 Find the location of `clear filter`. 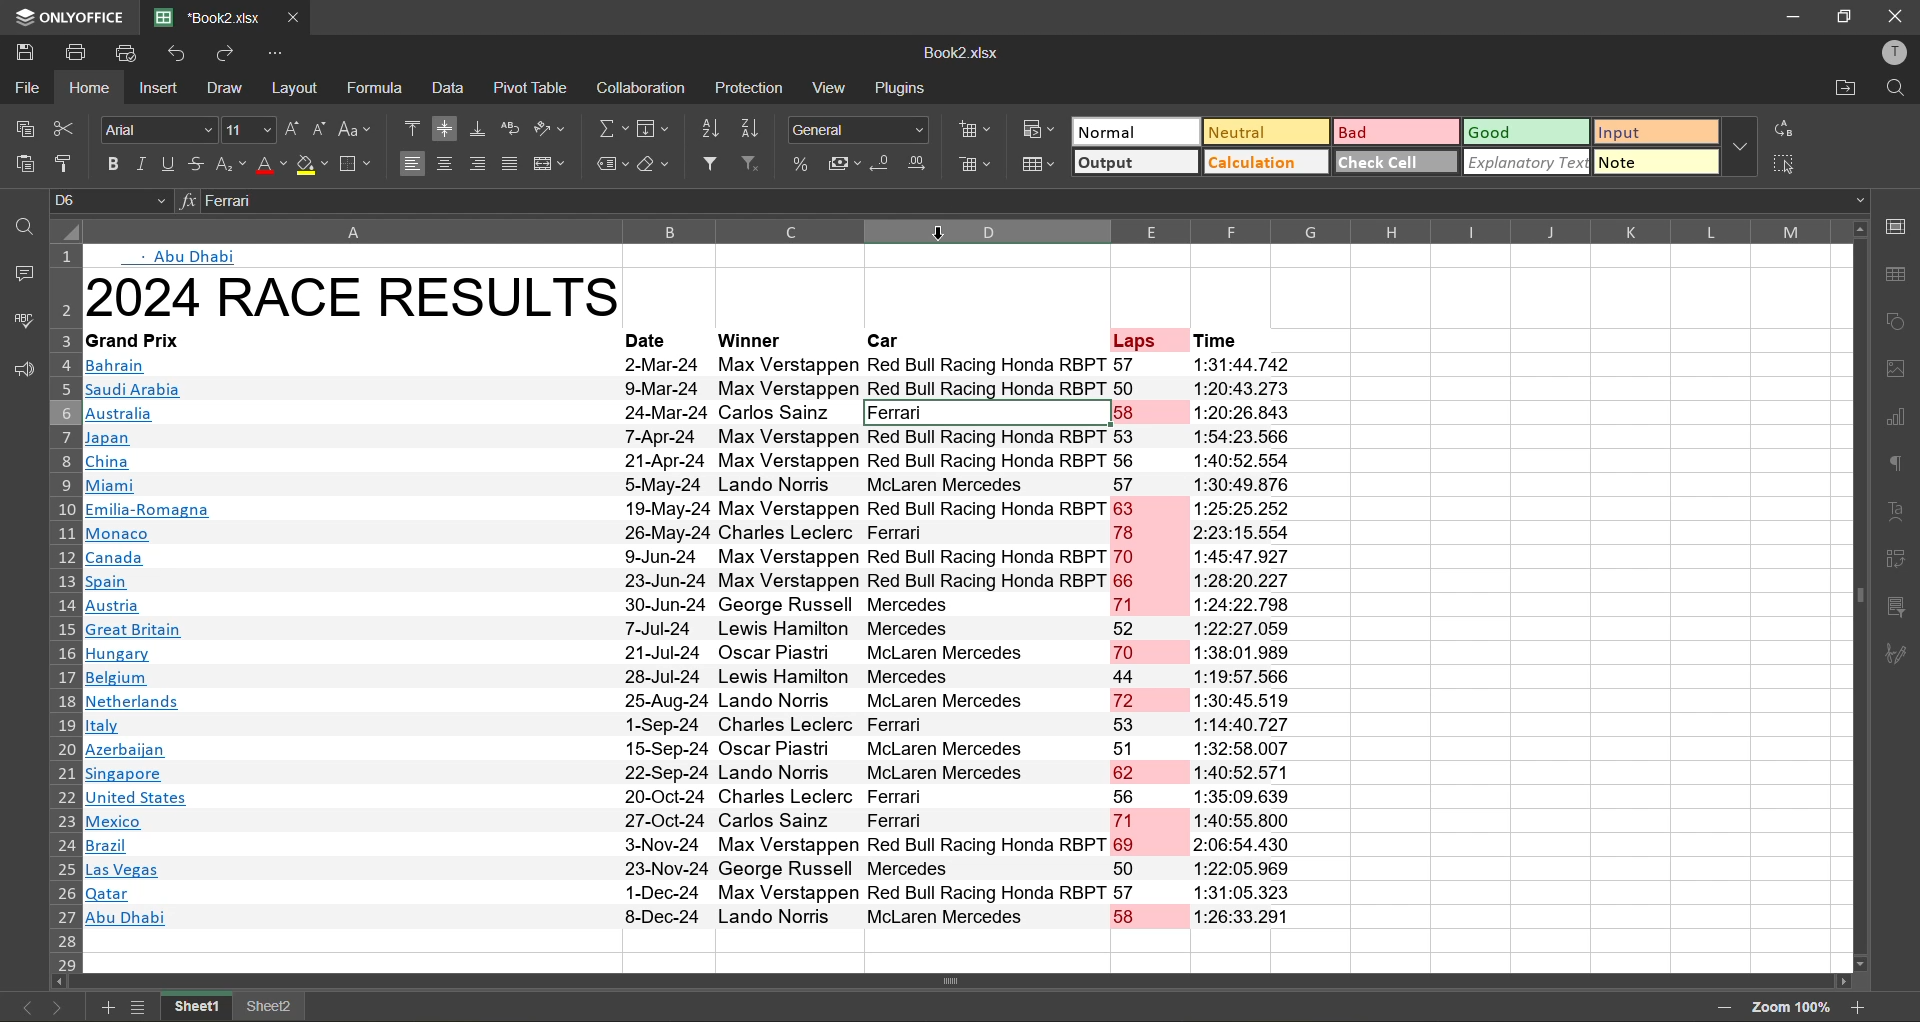

clear filter is located at coordinates (752, 164).